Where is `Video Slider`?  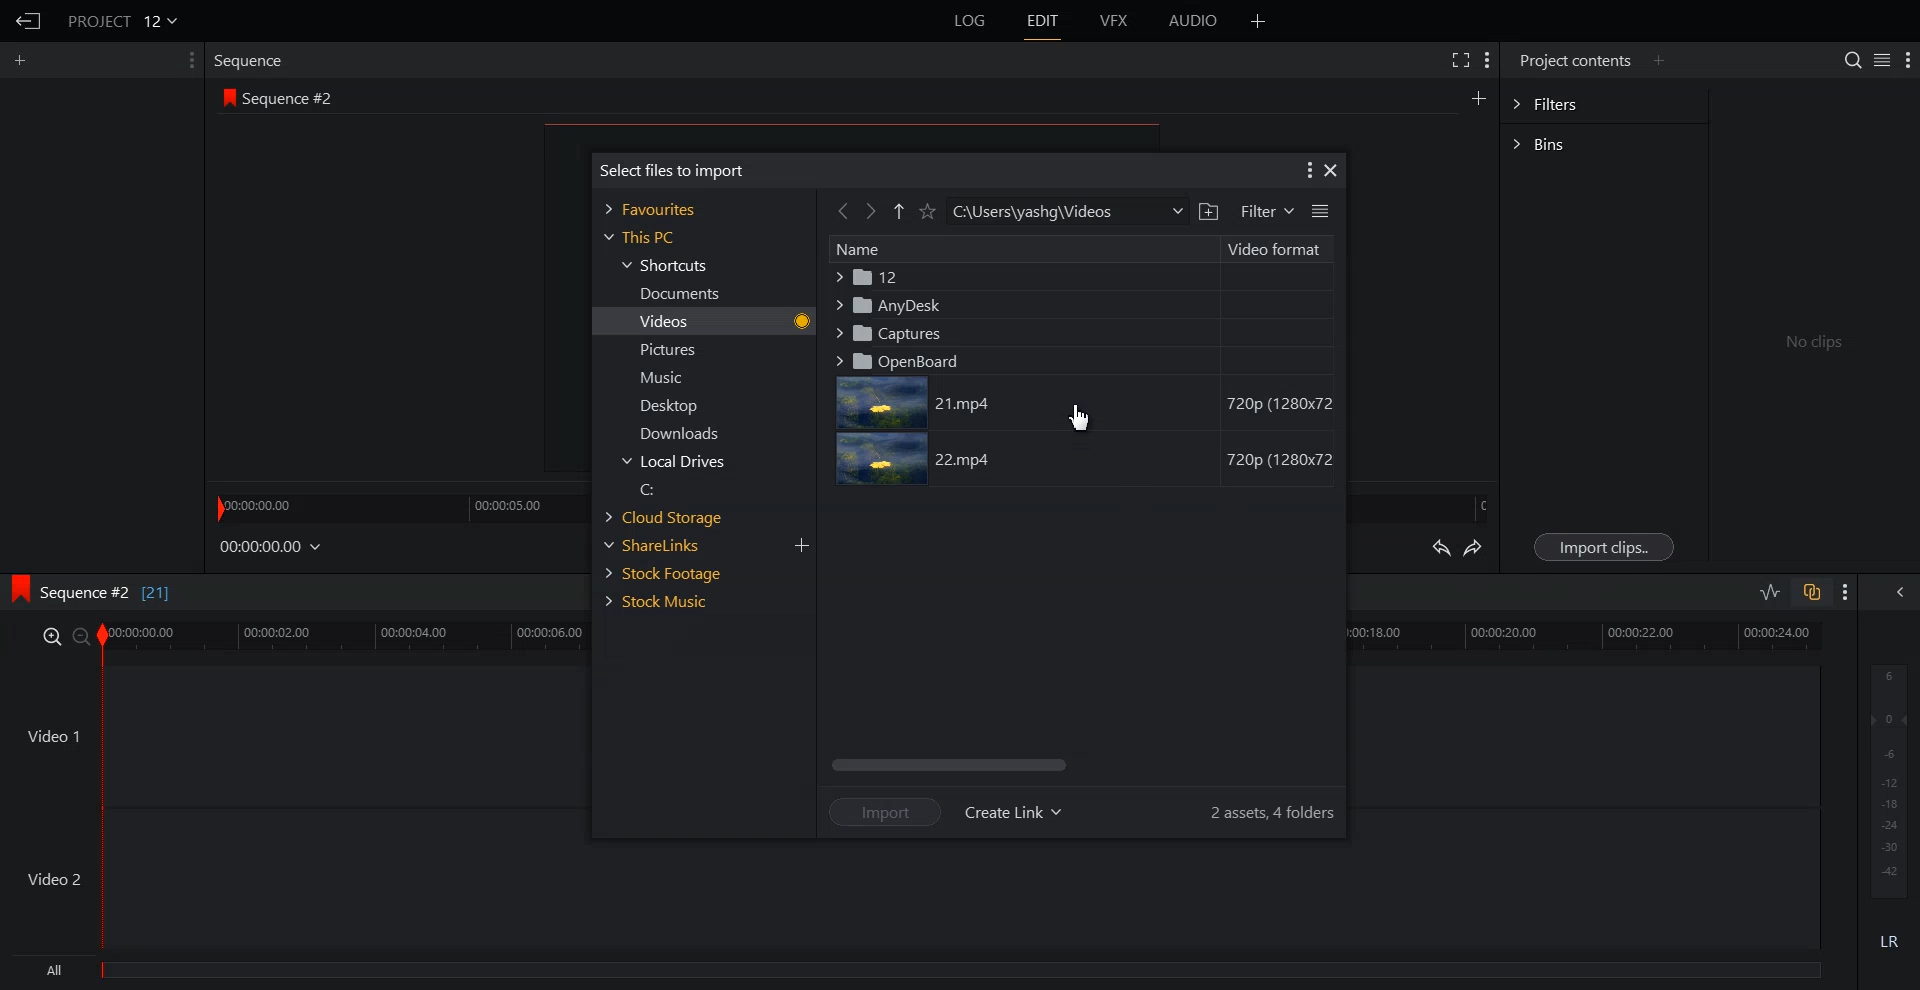 Video Slider is located at coordinates (972, 640).